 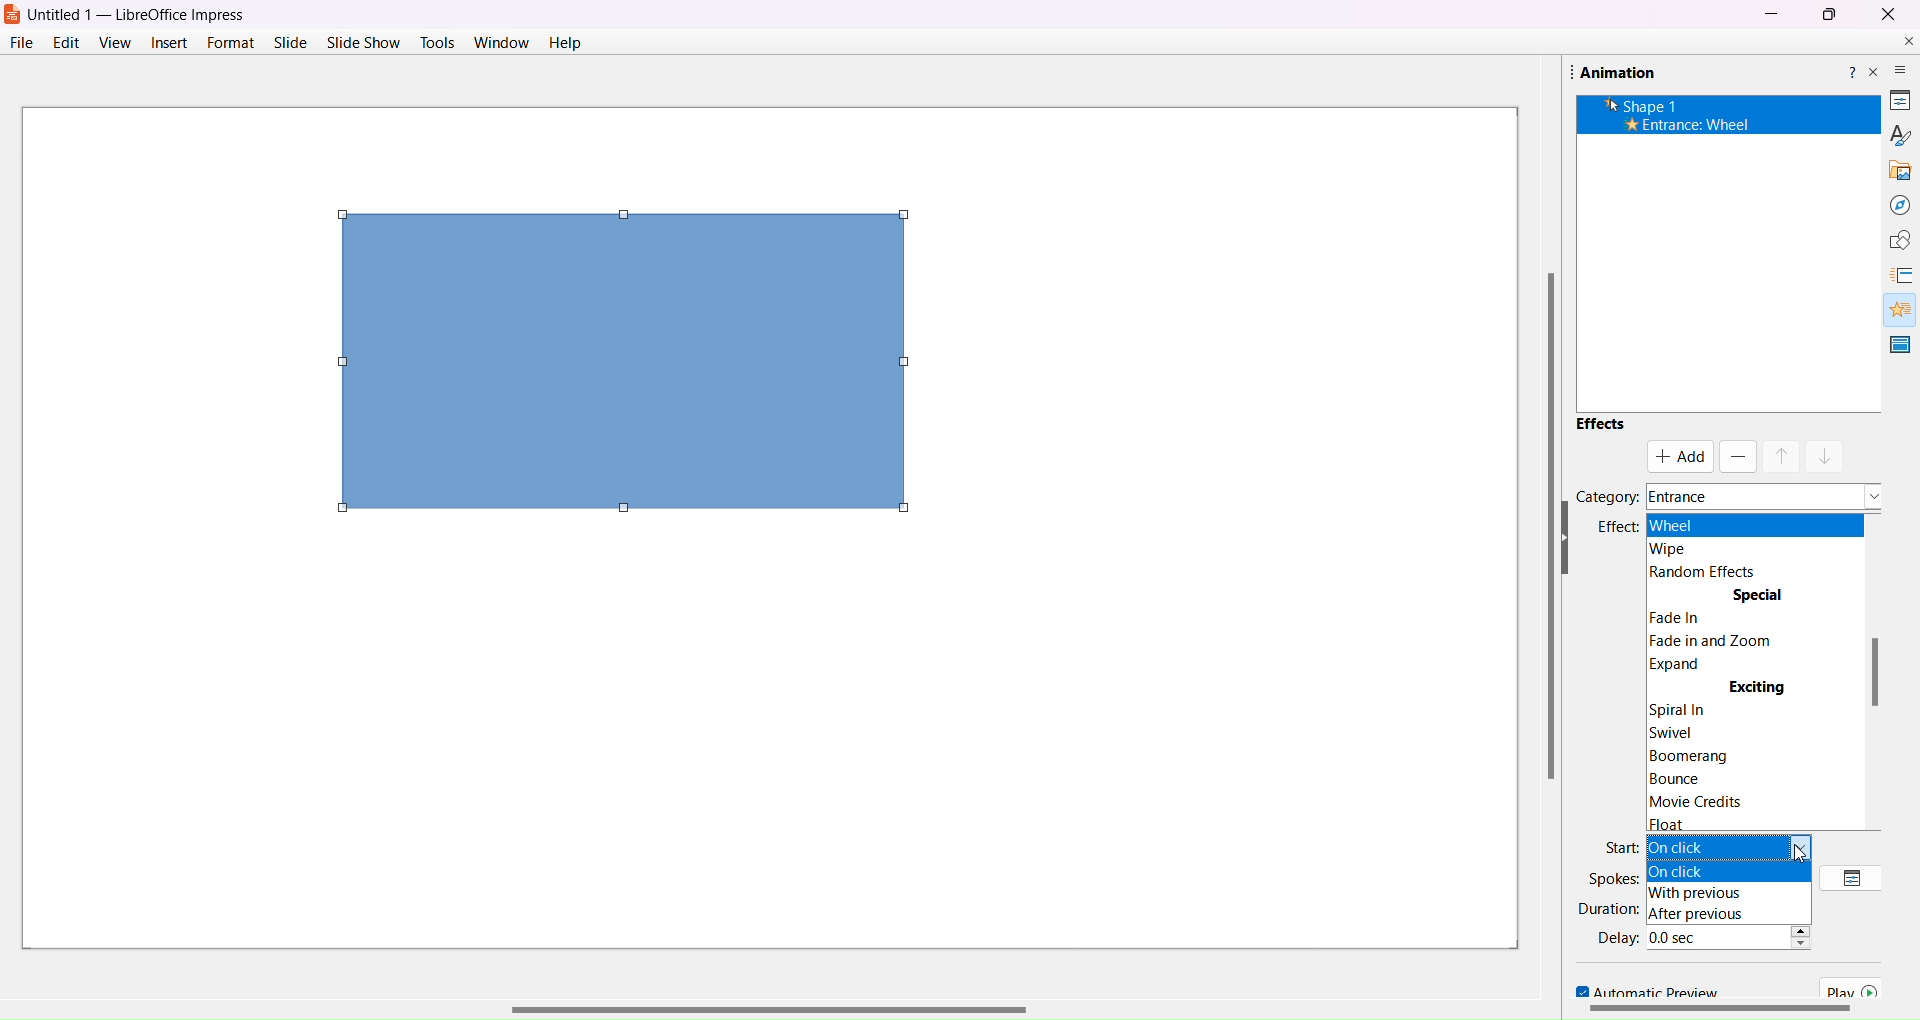 I want to click on Sidebar Settings, so click(x=1889, y=62).